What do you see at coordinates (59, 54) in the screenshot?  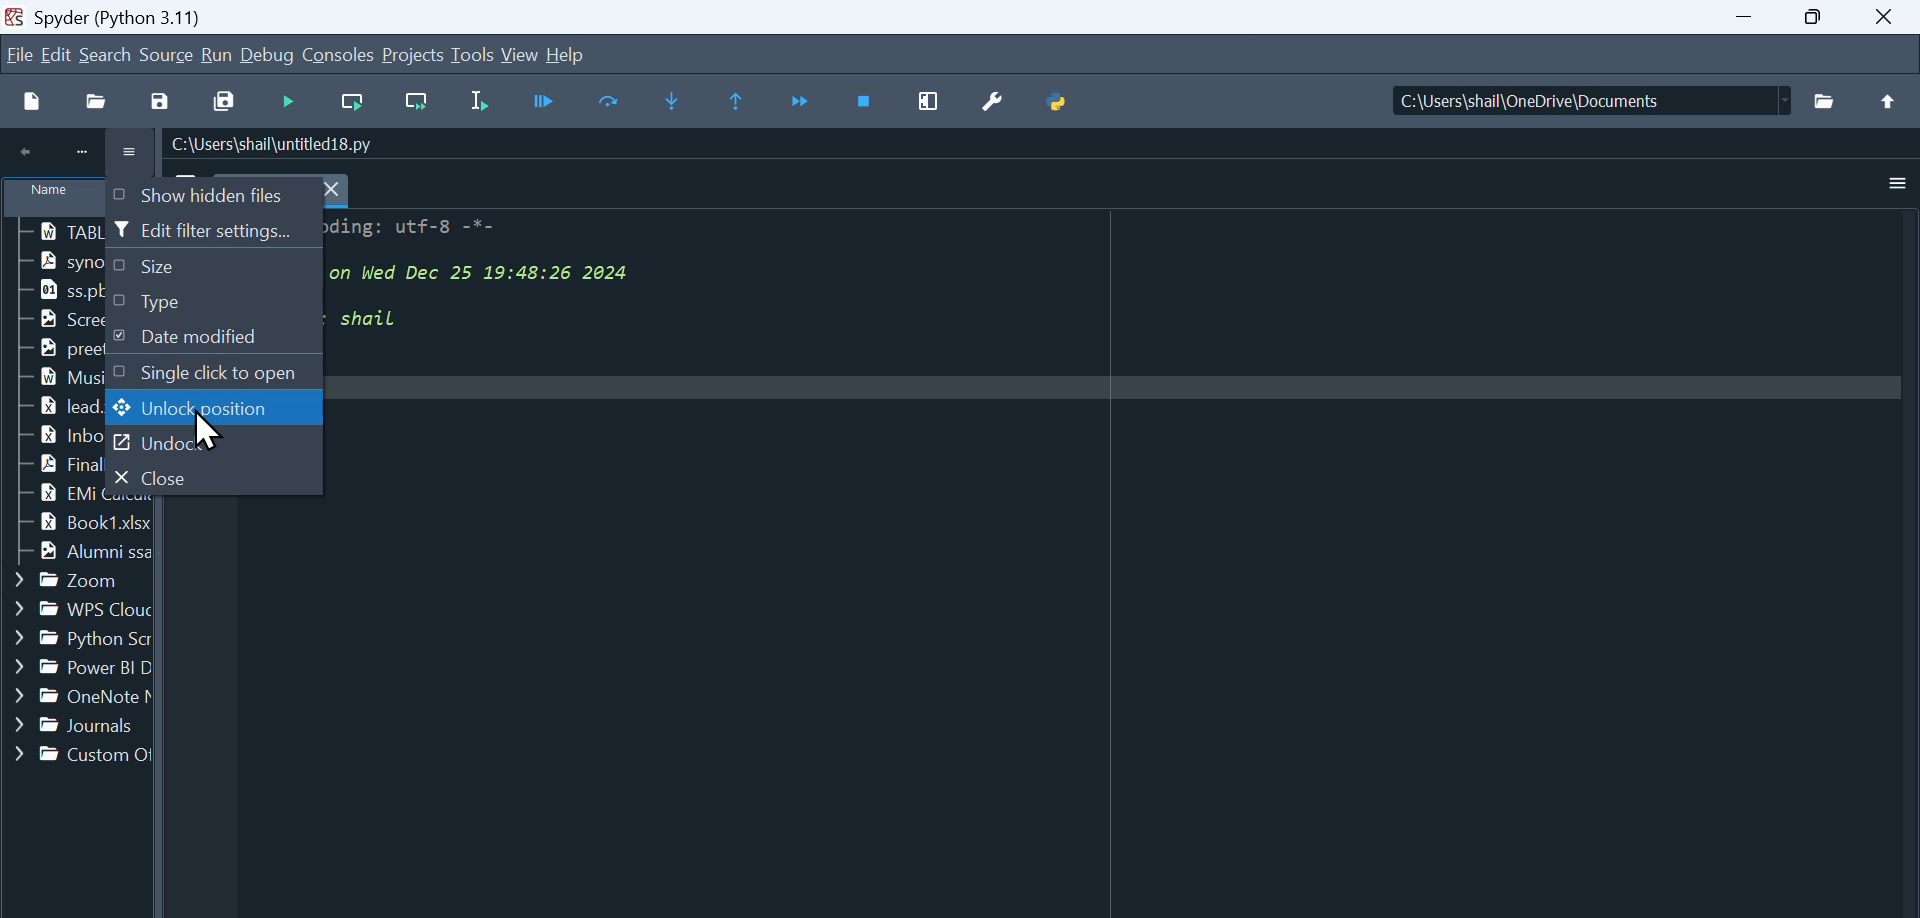 I see `` at bounding box center [59, 54].